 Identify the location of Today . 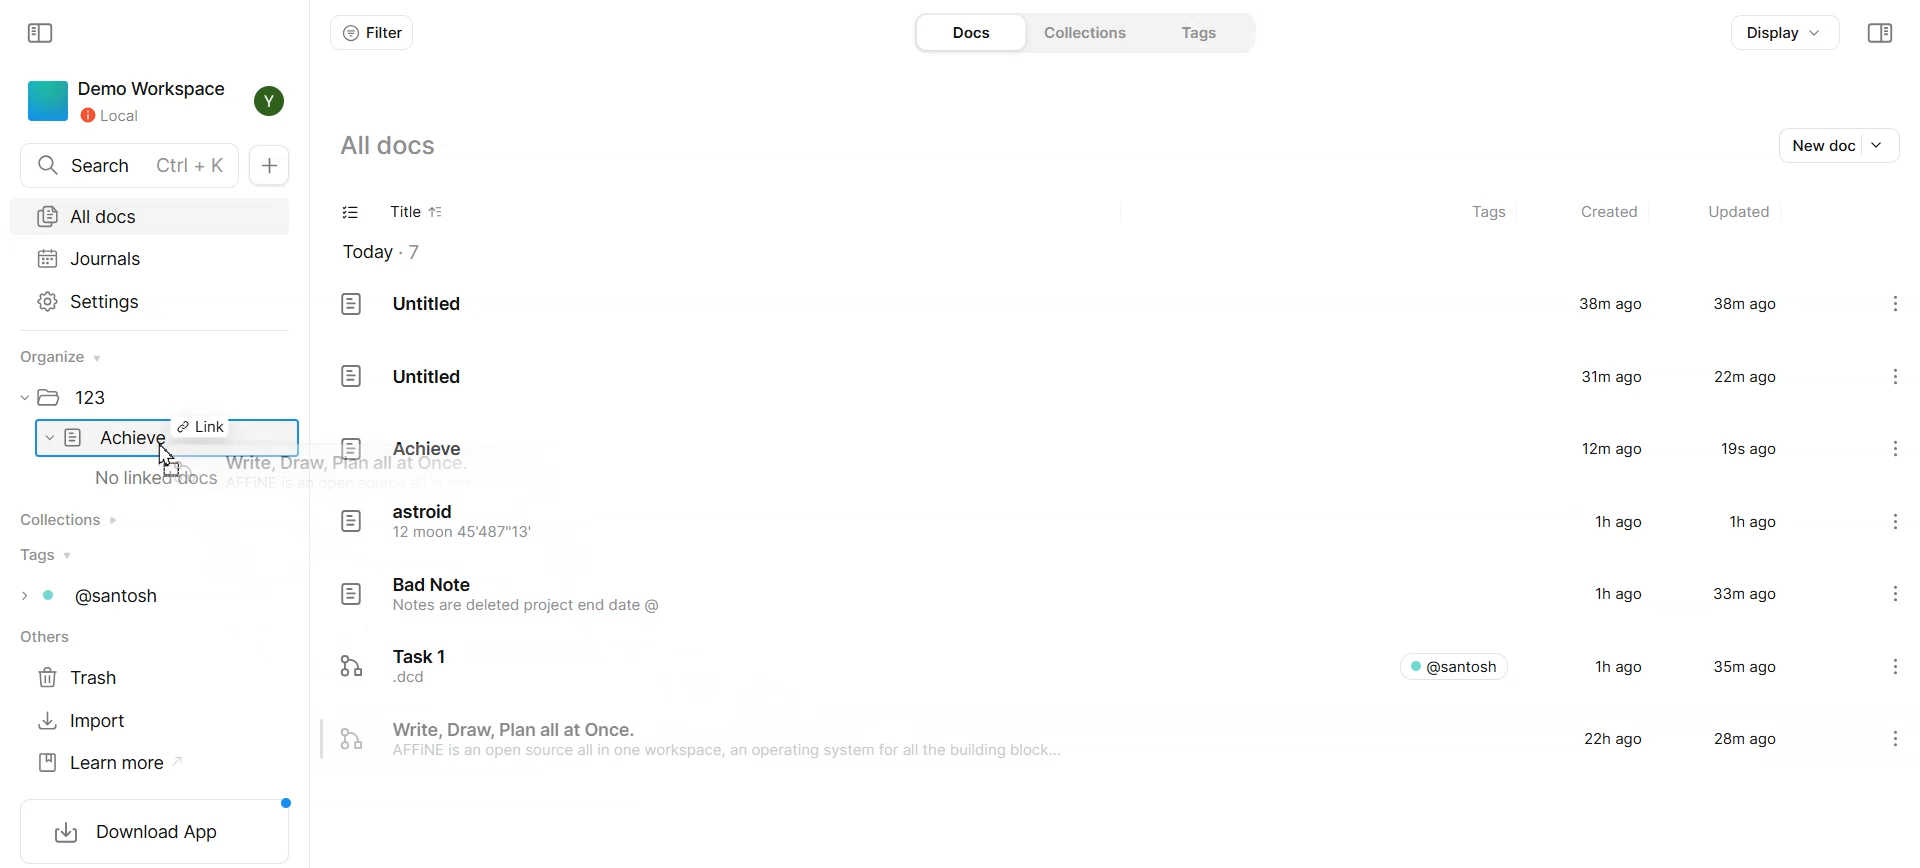
(393, 252).